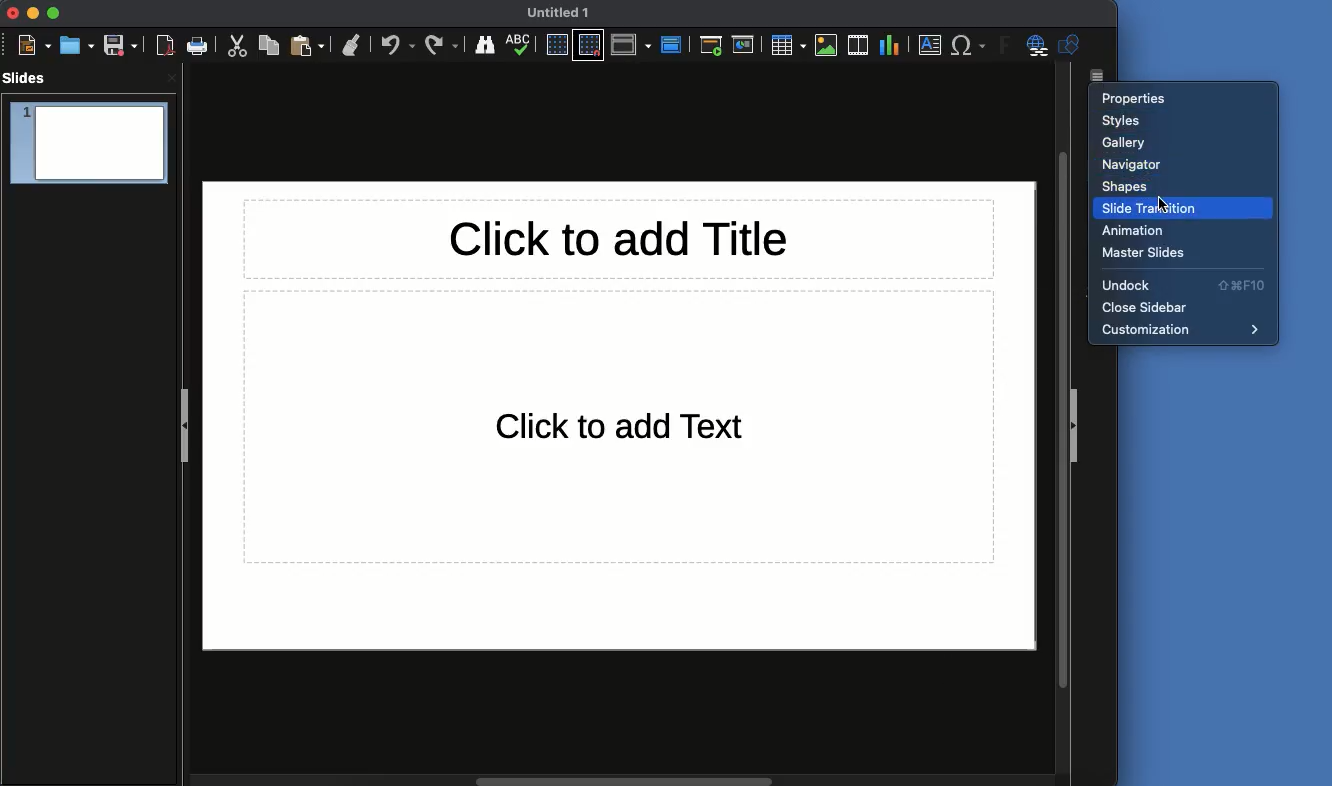 This screenshot has width=1332, height=786. I want to click on Close, so click(16, 13).